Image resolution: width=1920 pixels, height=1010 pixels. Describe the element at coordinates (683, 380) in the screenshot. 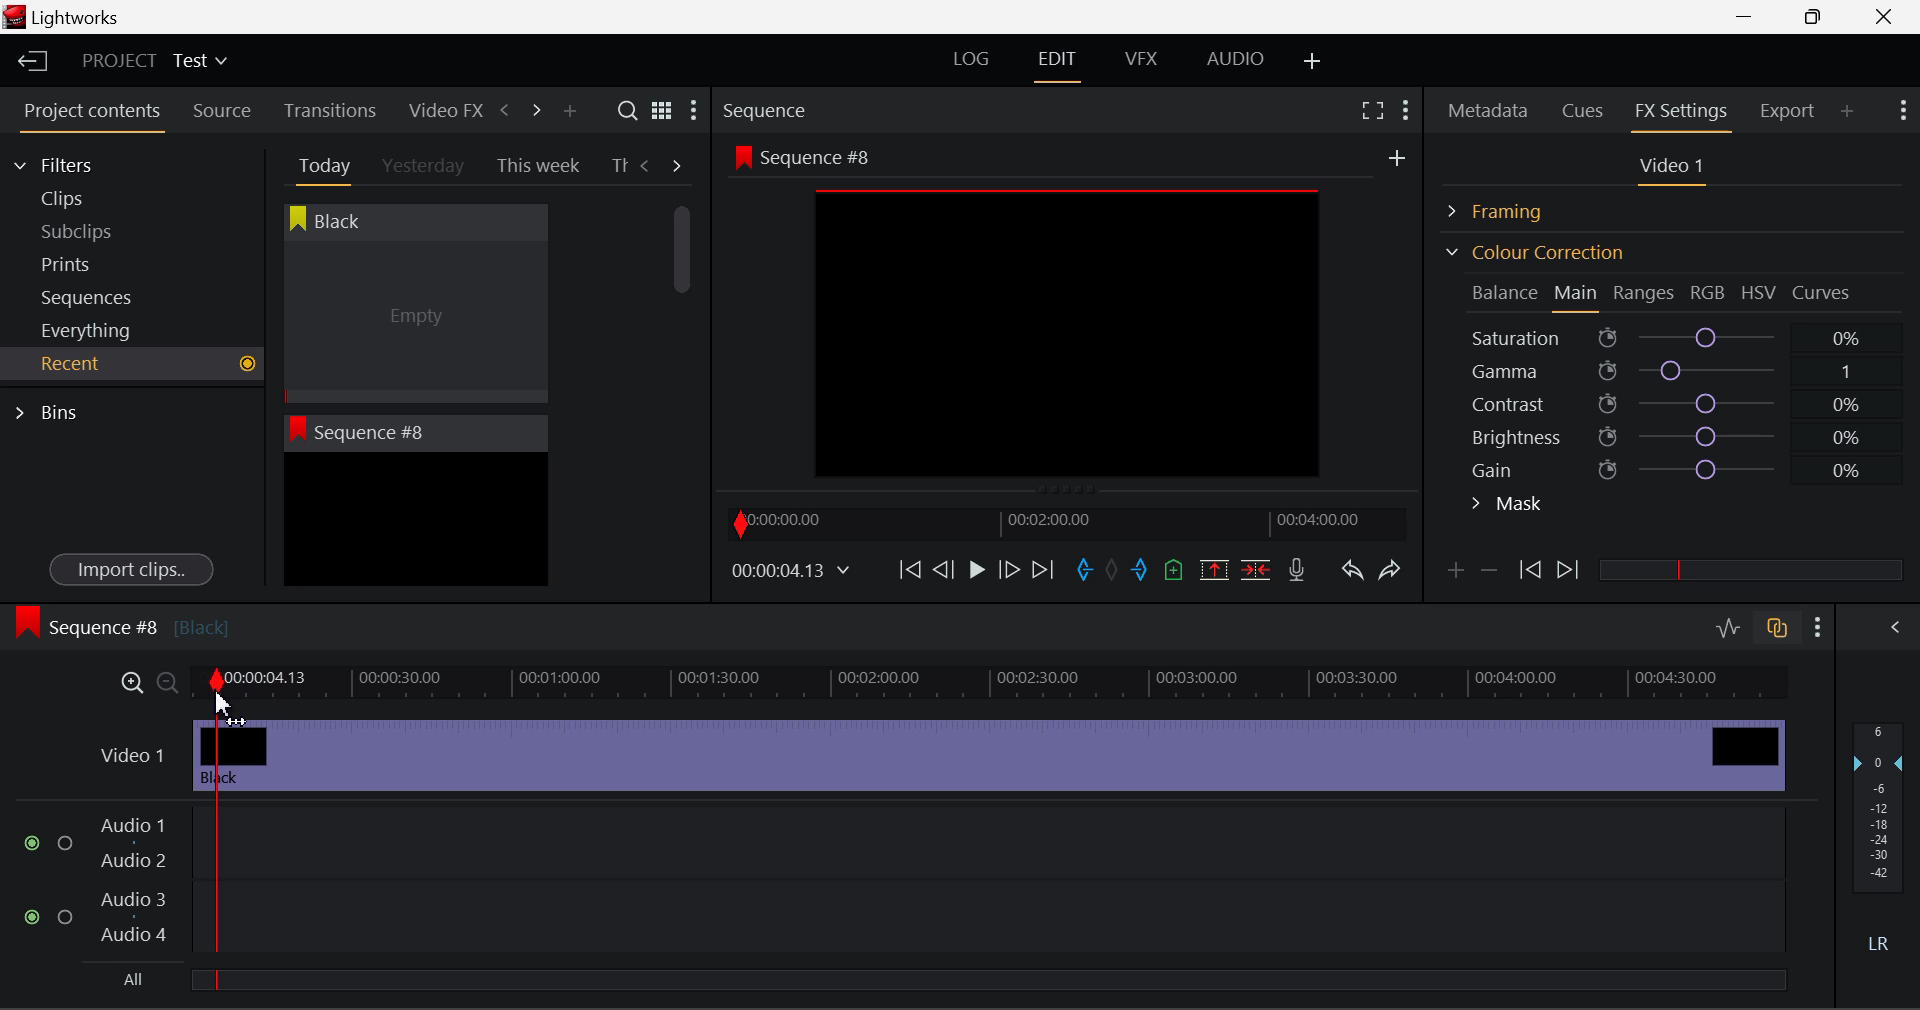

I see `Scroll Bar` at that location.